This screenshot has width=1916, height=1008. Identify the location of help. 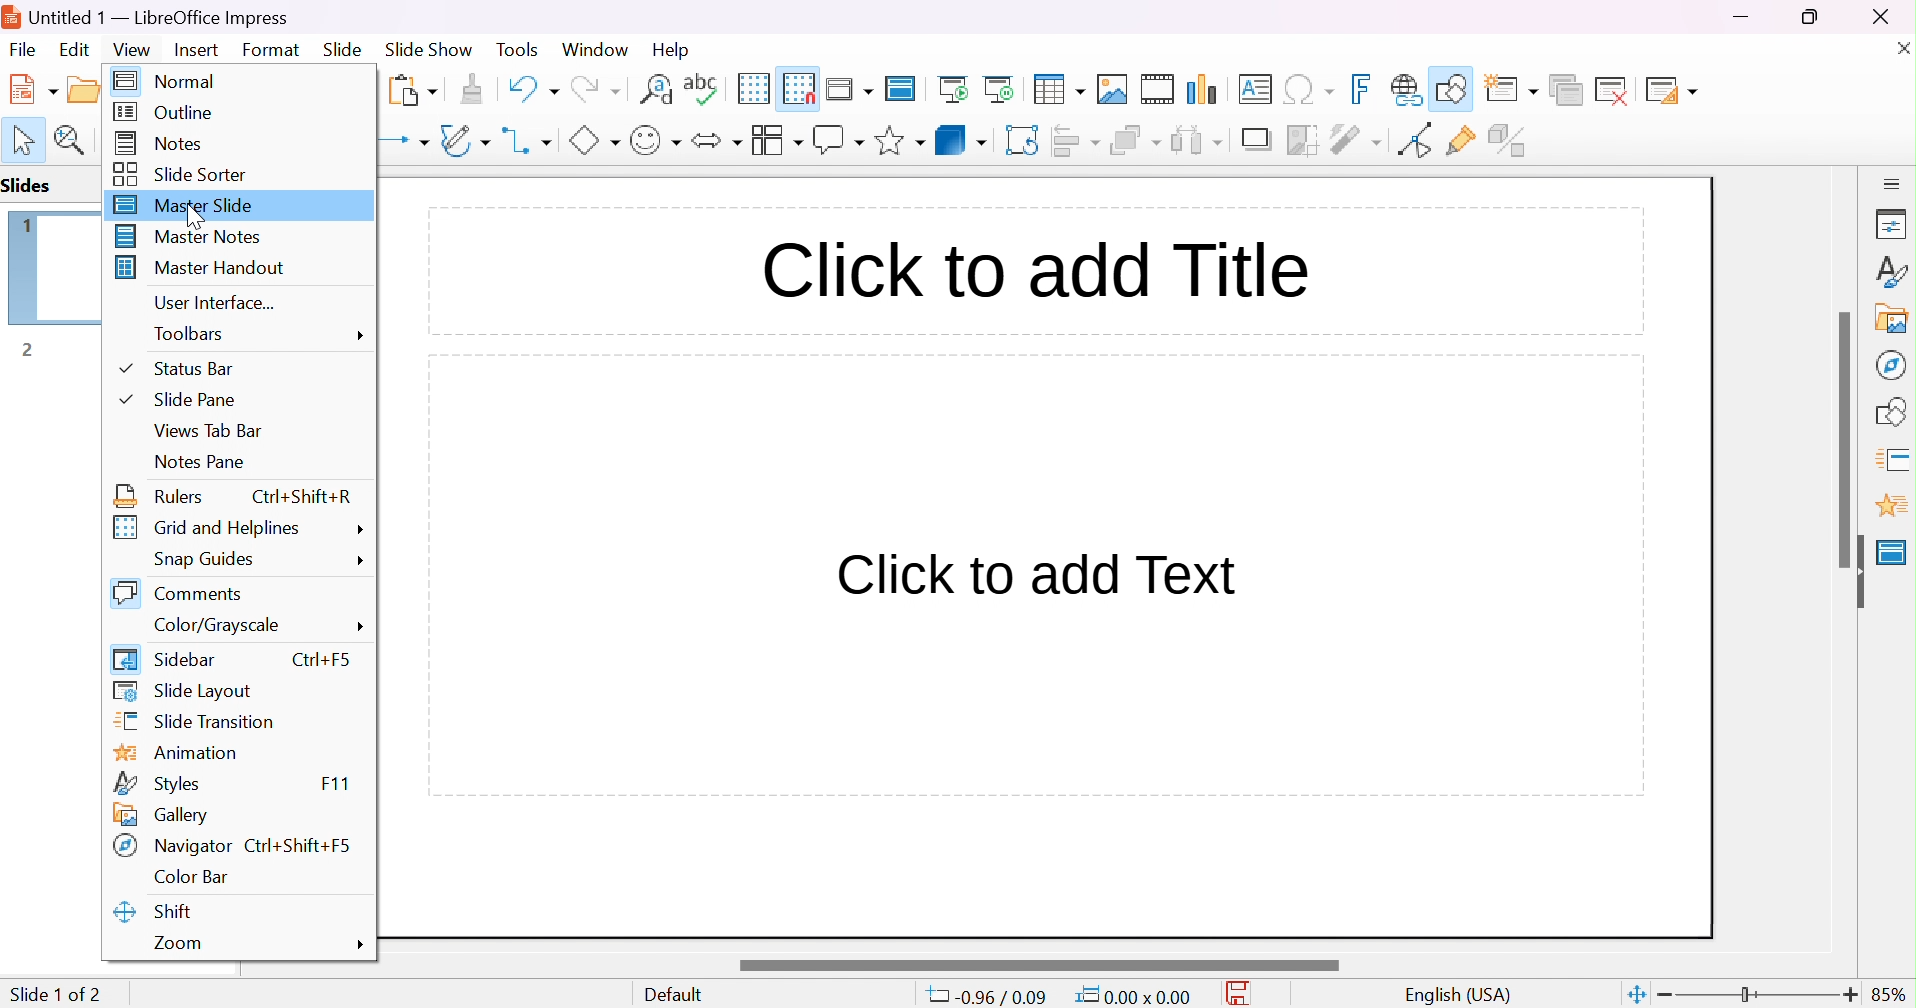
(673, 50).